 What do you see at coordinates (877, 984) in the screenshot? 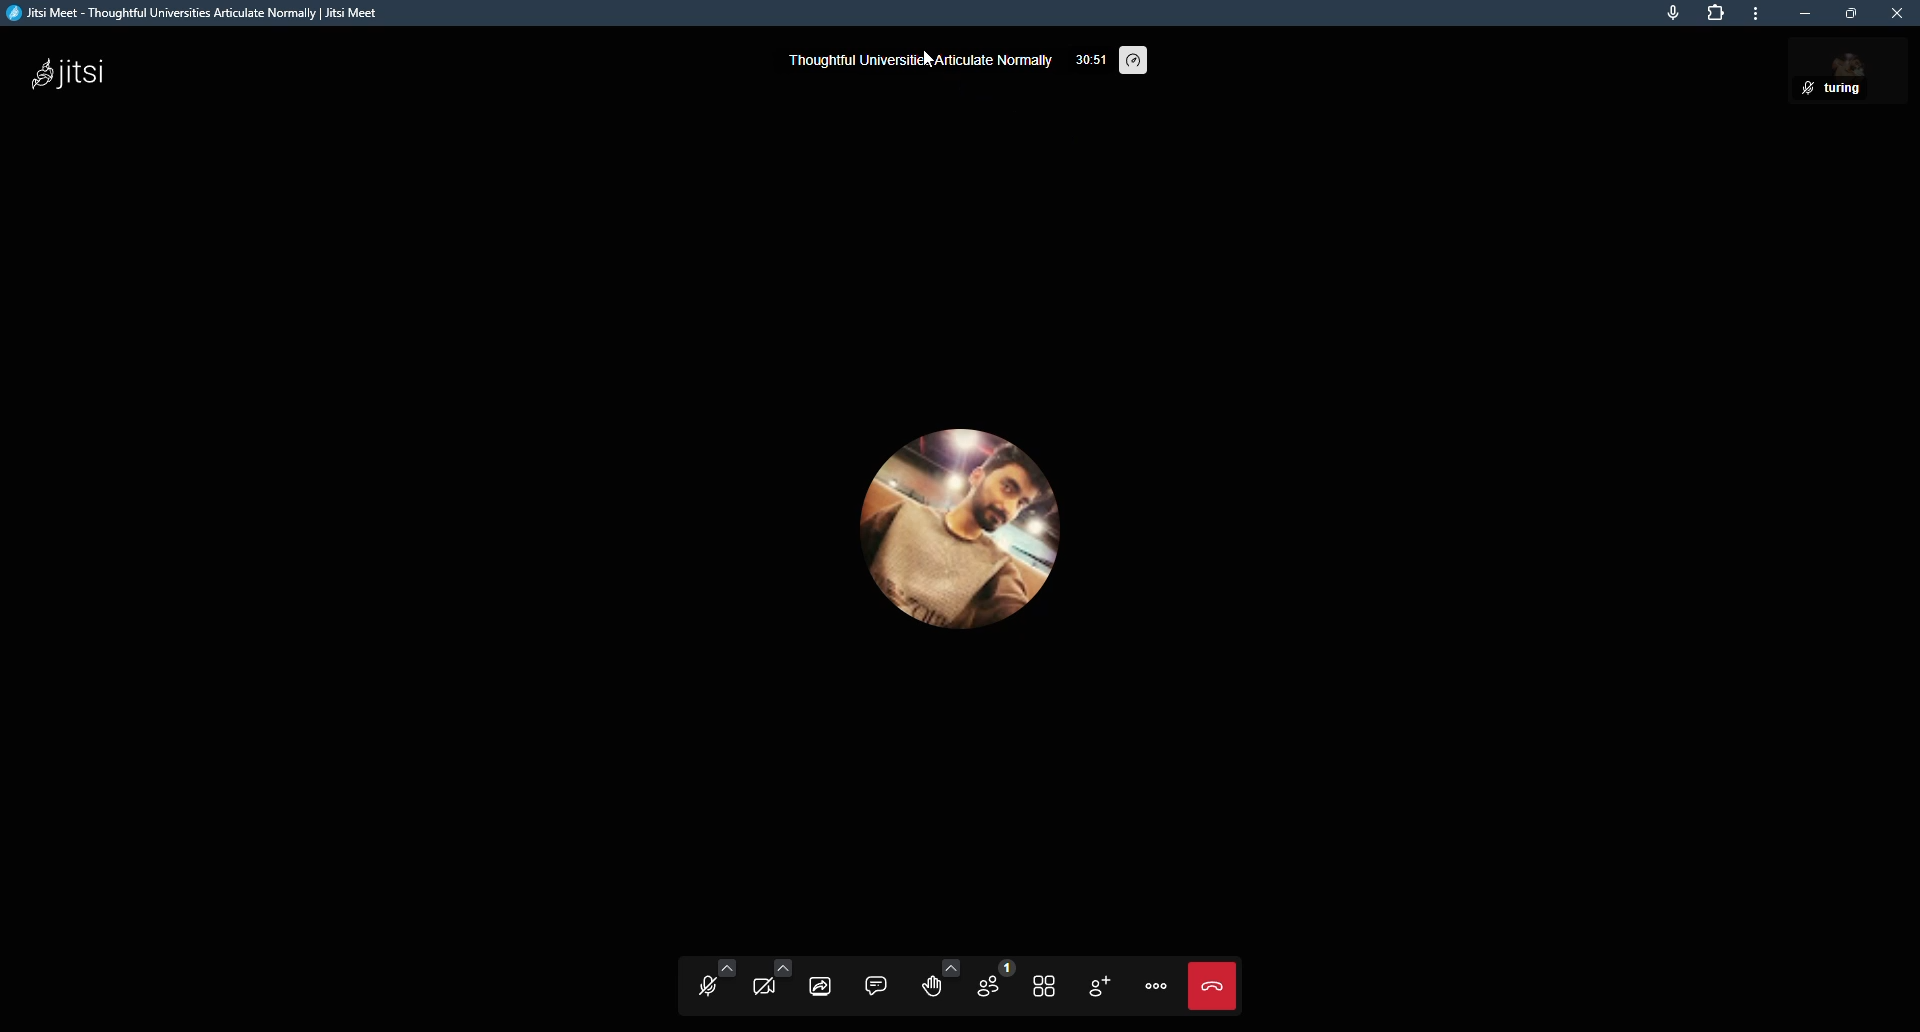
I see `open chat` at bounding box center [877, 984].